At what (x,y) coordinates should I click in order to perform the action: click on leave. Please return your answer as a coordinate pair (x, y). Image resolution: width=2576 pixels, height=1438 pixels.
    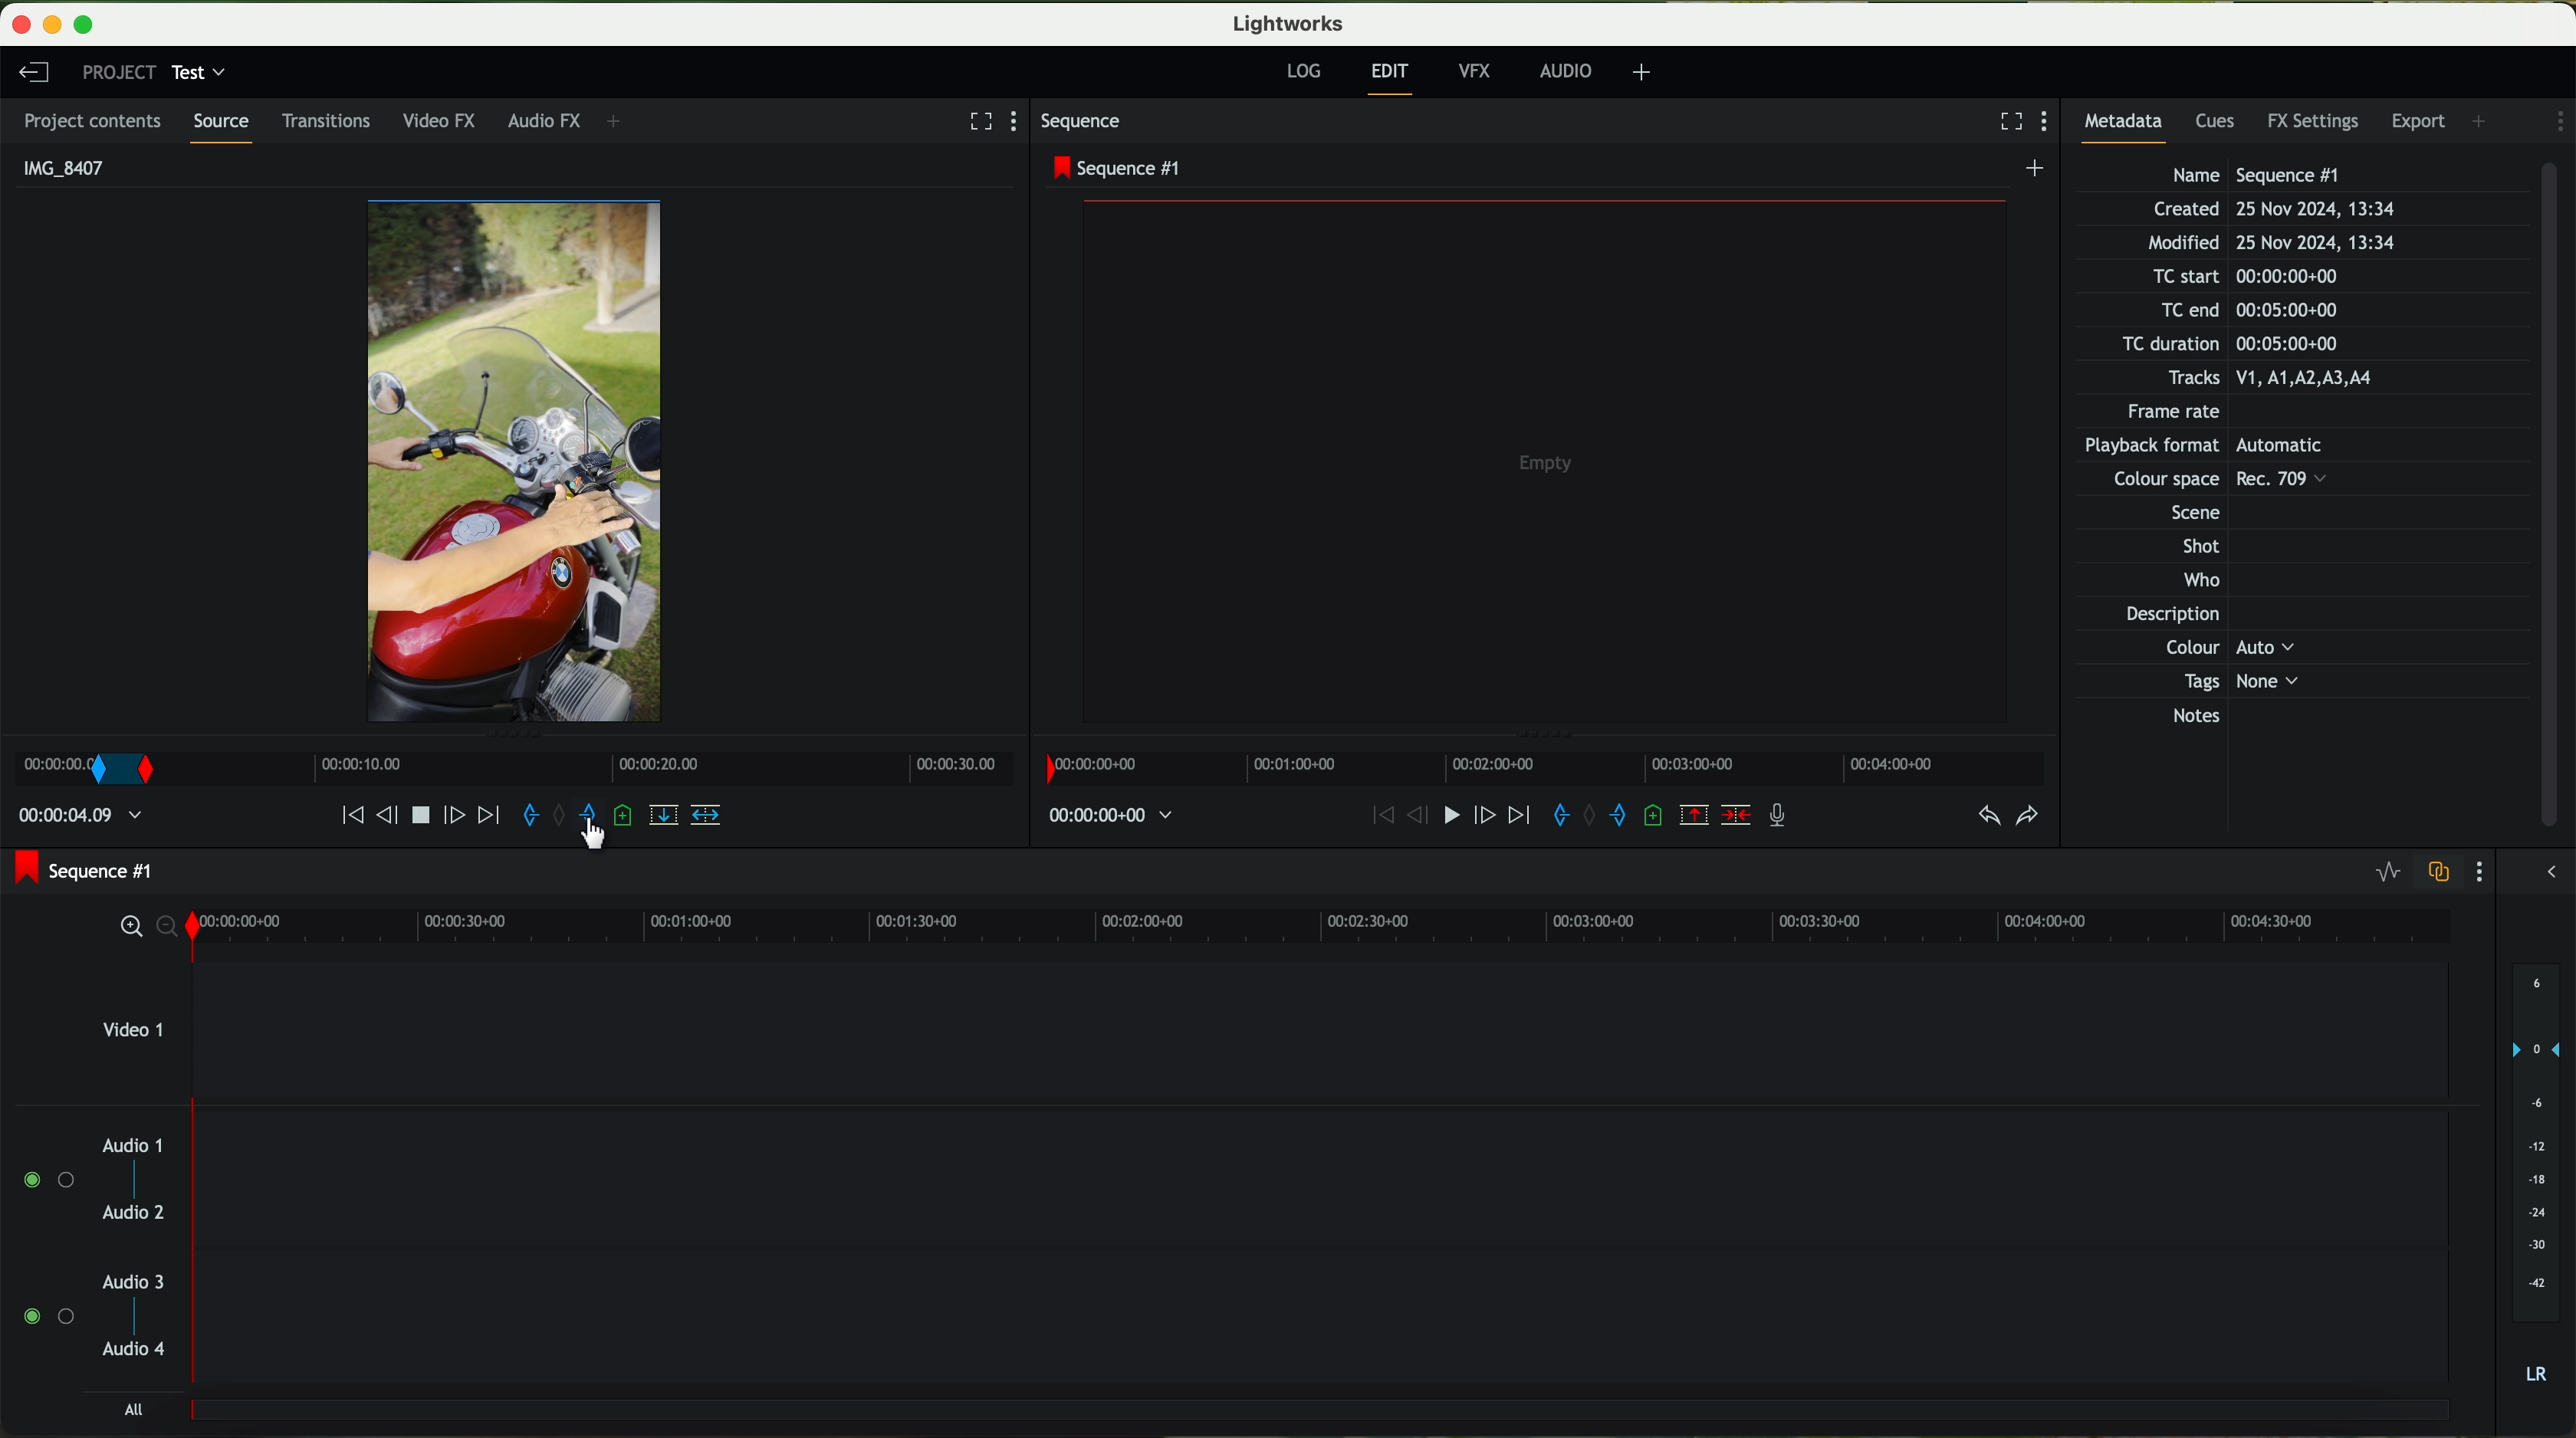
    Looking at the image, I should click on (31, 71).